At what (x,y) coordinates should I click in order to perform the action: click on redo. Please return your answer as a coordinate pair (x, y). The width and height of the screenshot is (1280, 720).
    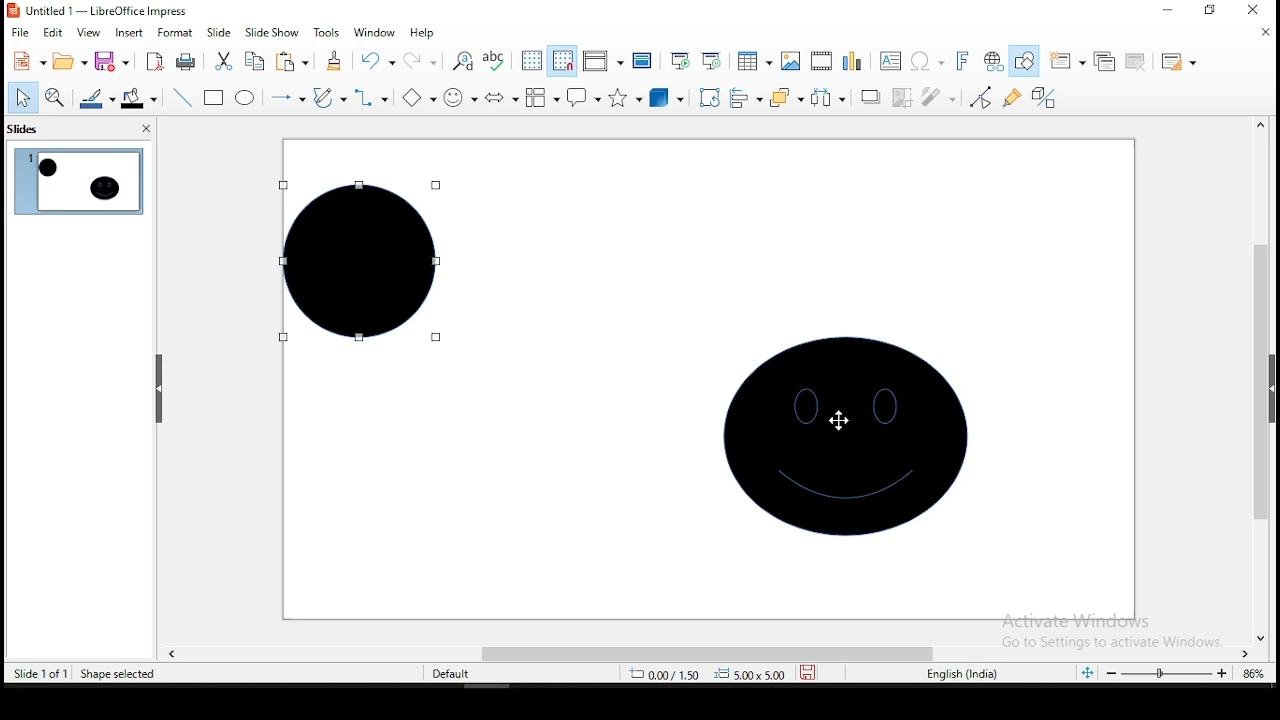
    Looking at the image, I should click on (422, 61).